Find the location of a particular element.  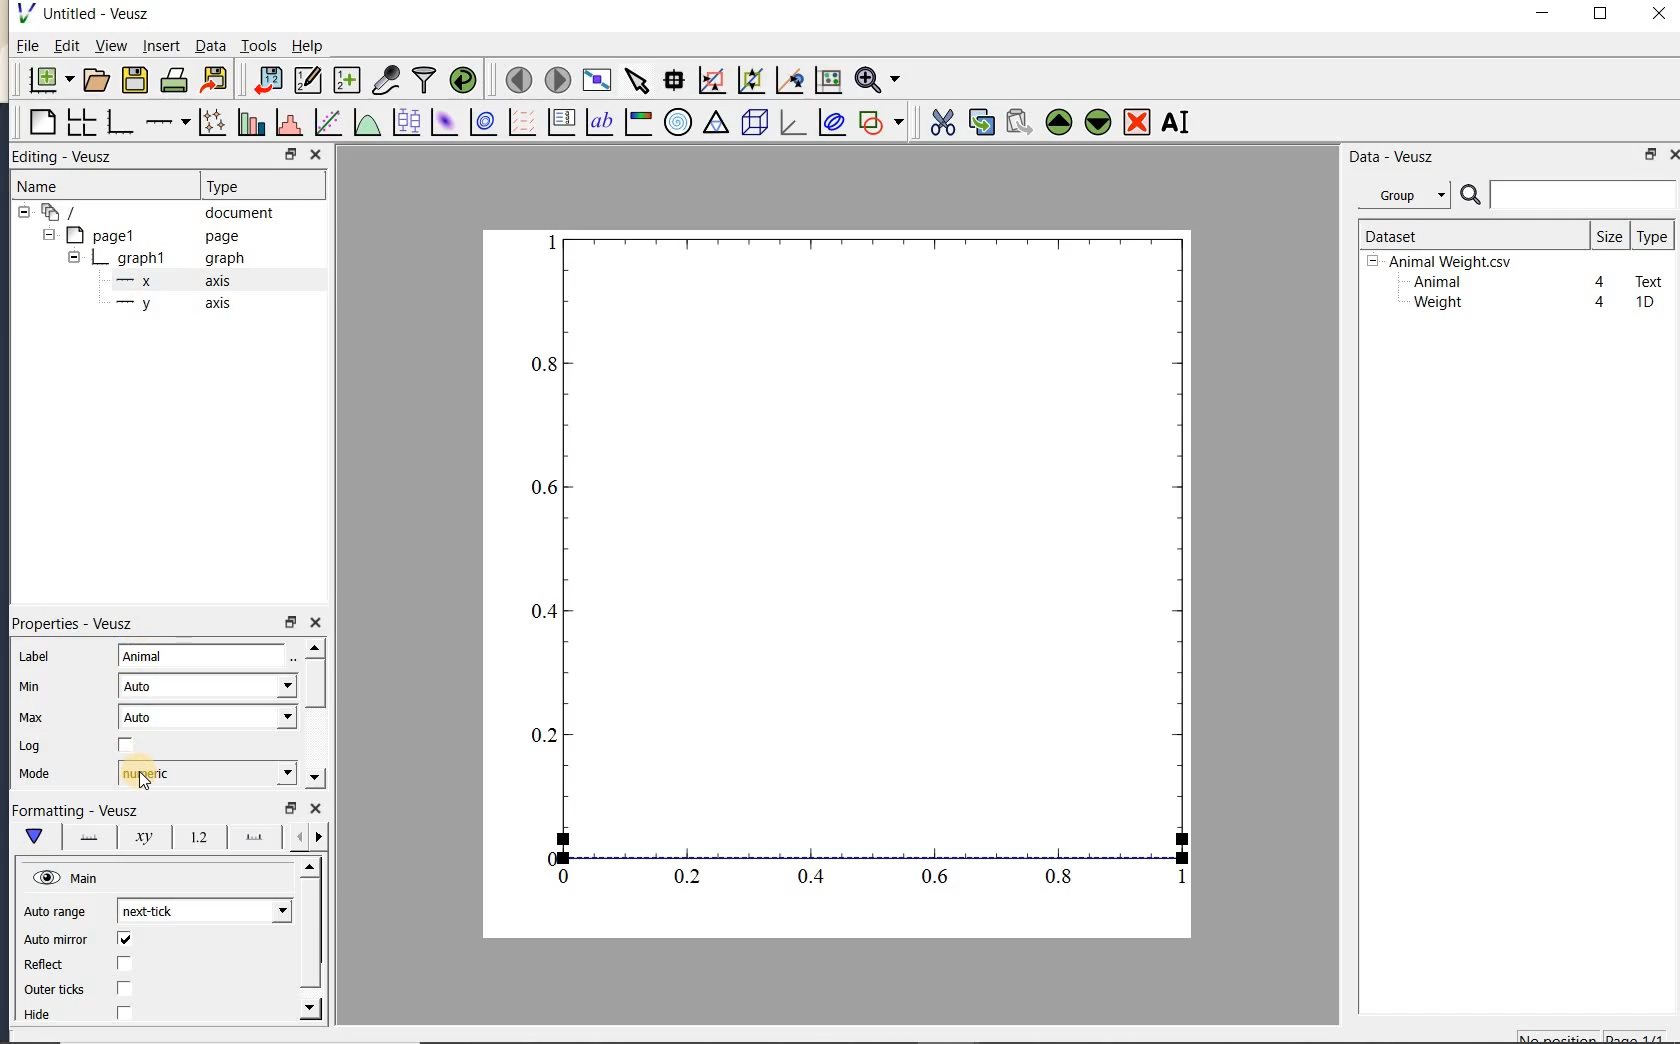

check/uncheck is located at coordinates (126, 746).